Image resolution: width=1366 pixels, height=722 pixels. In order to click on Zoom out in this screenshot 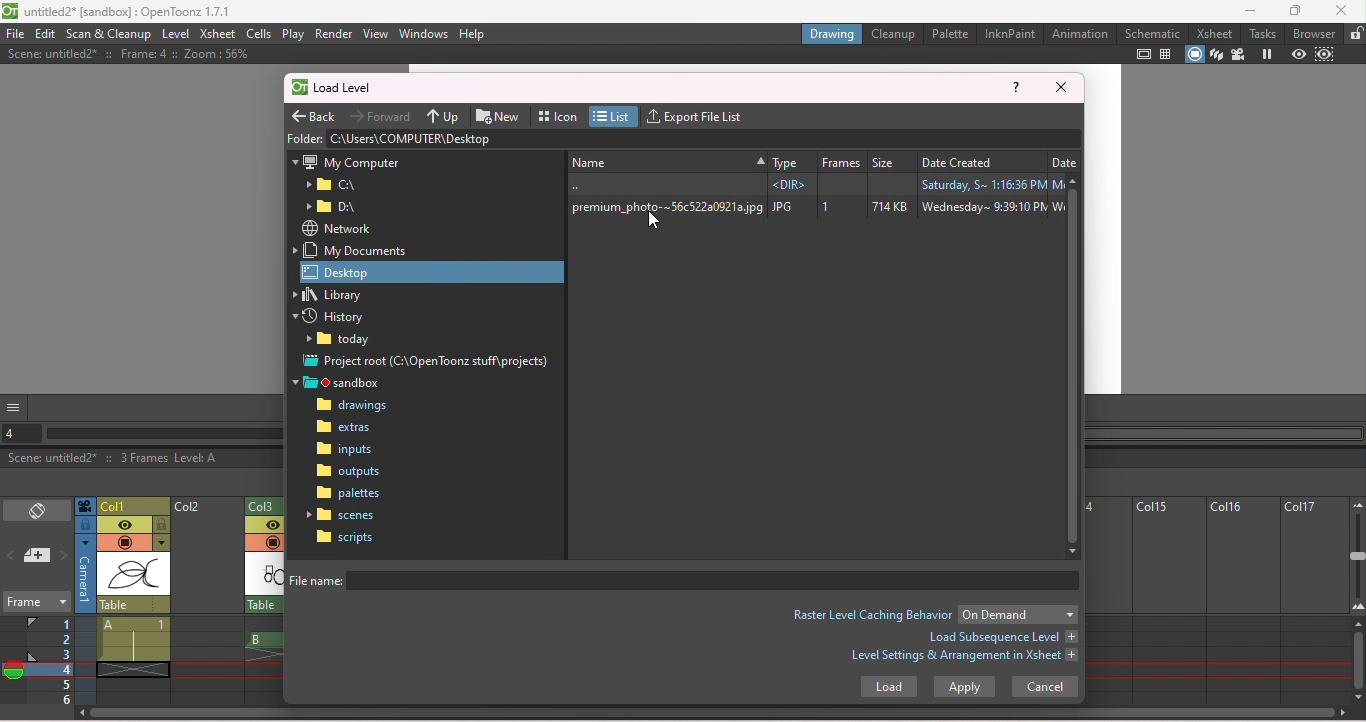, I will do `click(1356, 504)`.